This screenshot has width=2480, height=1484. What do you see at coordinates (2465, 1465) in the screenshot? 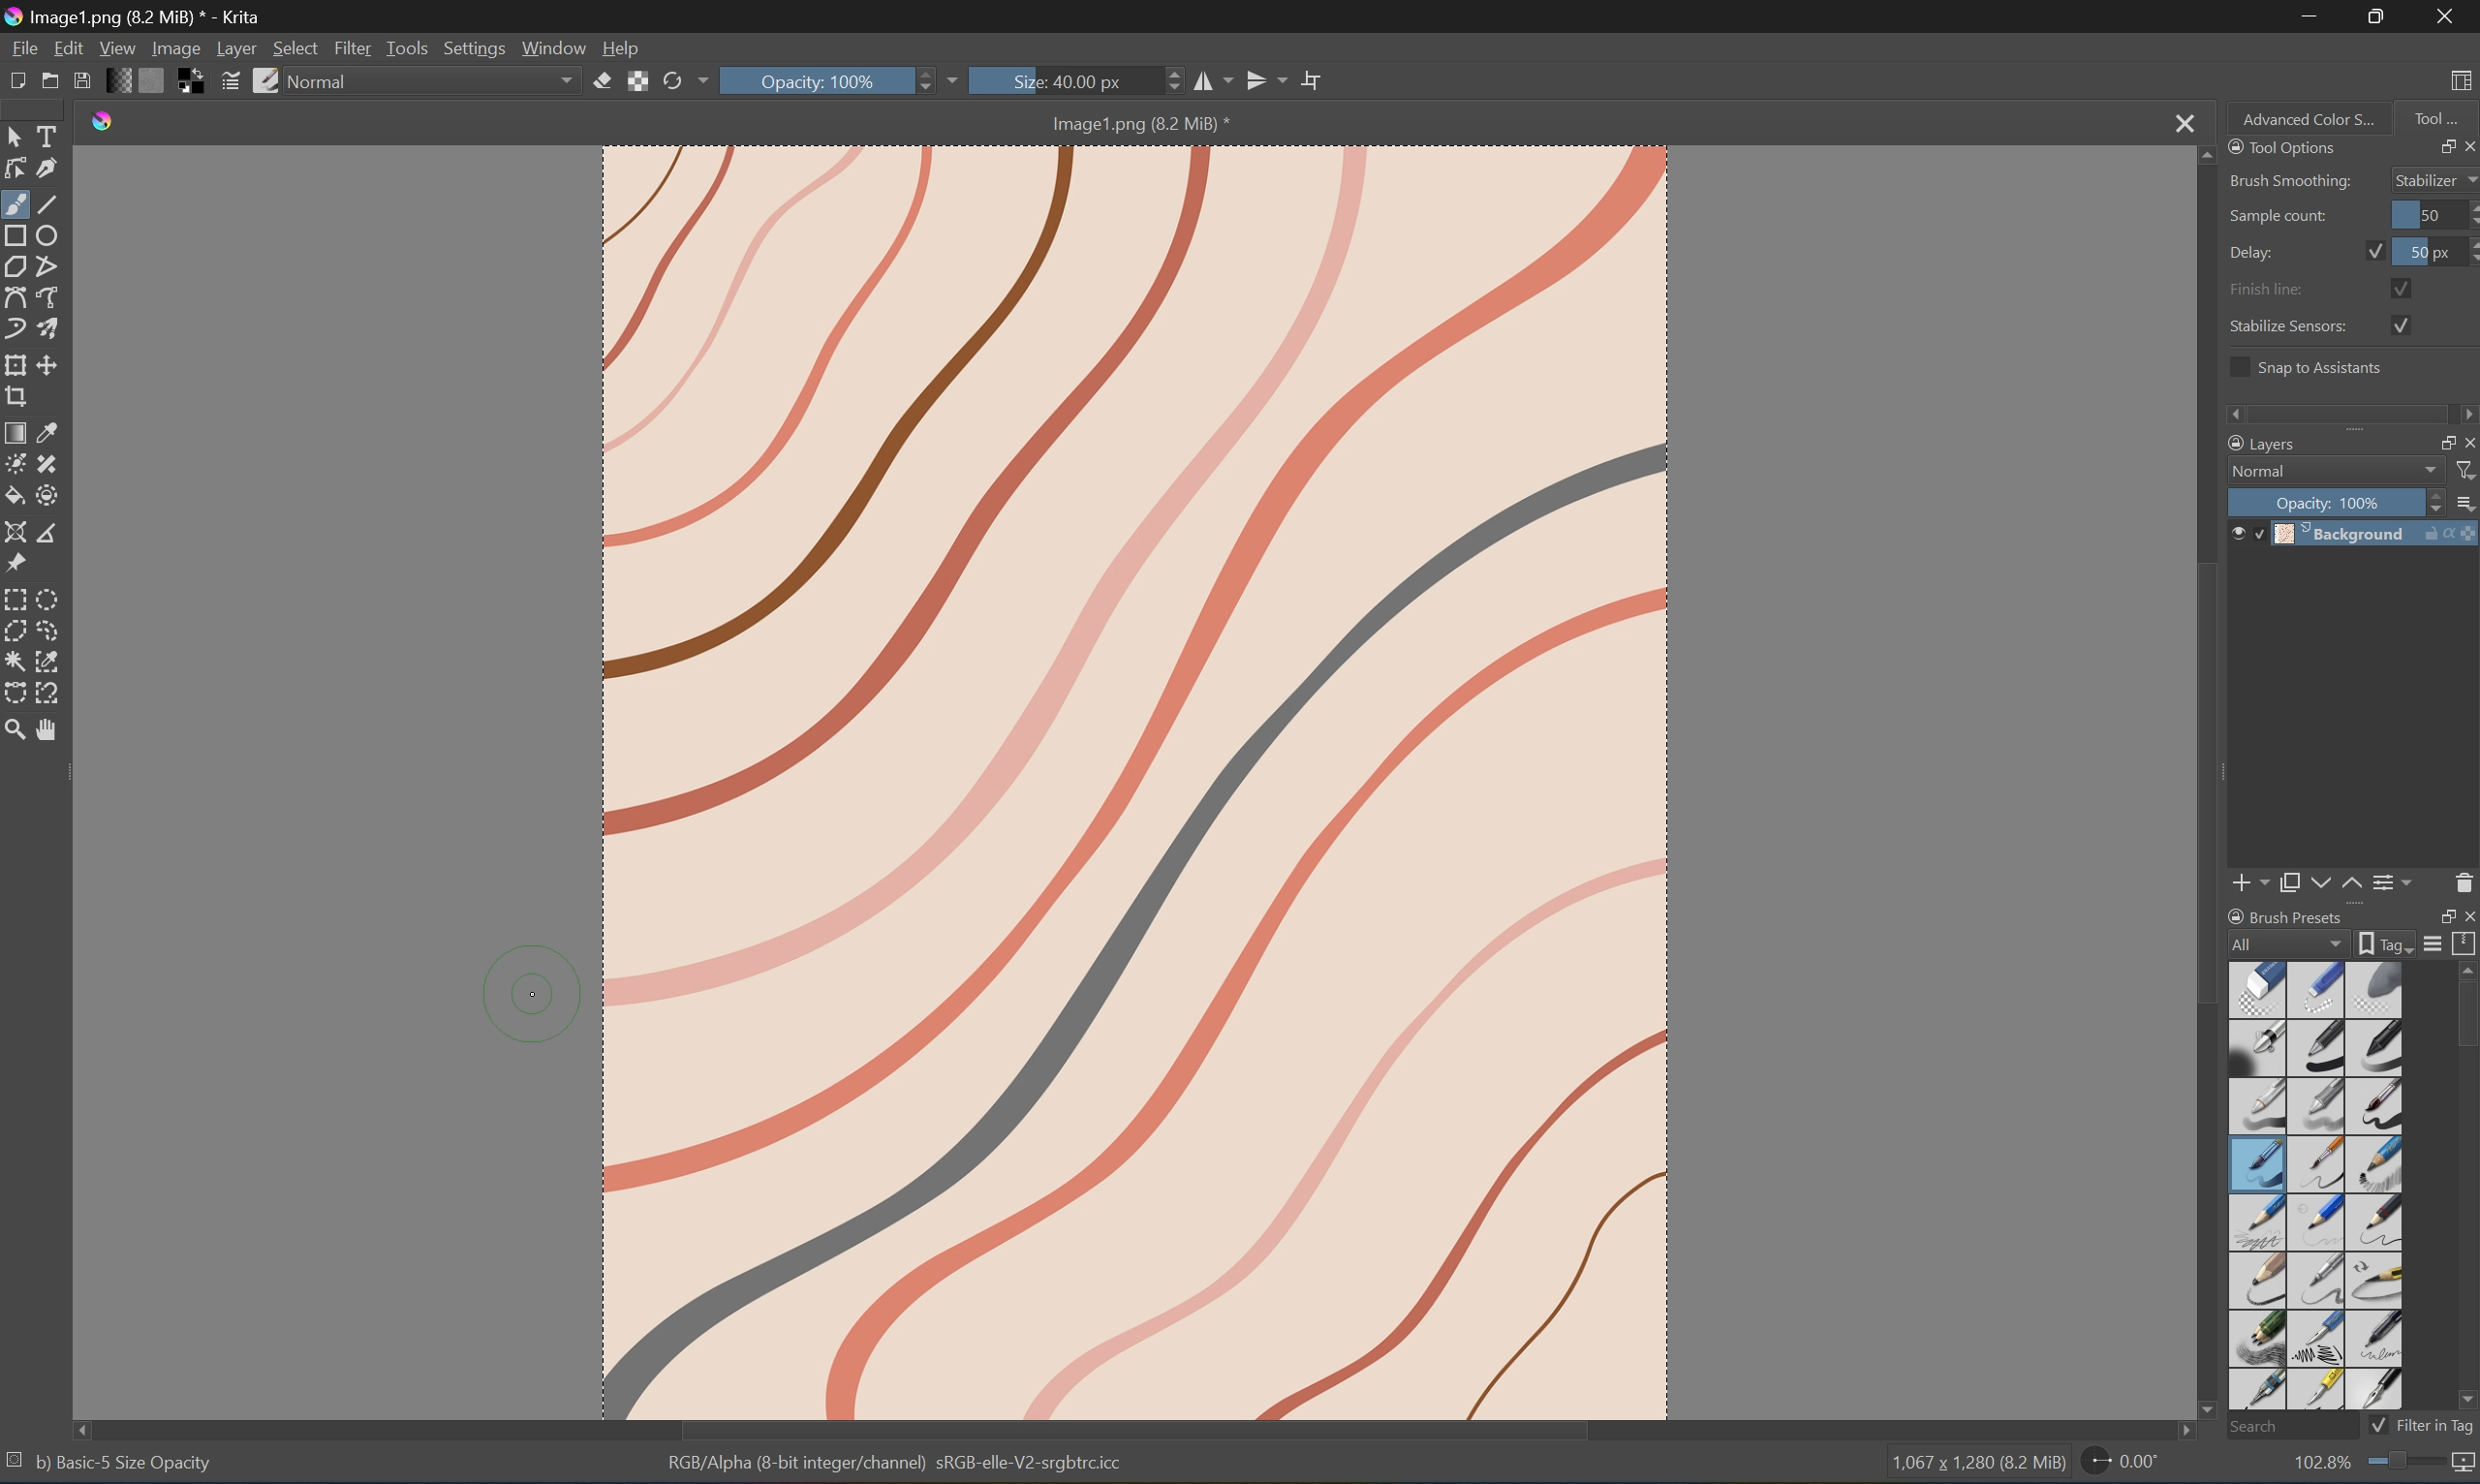
I see `Map the displayed canvas size between pixel size or print size` at bounding box center [2465, 1465].